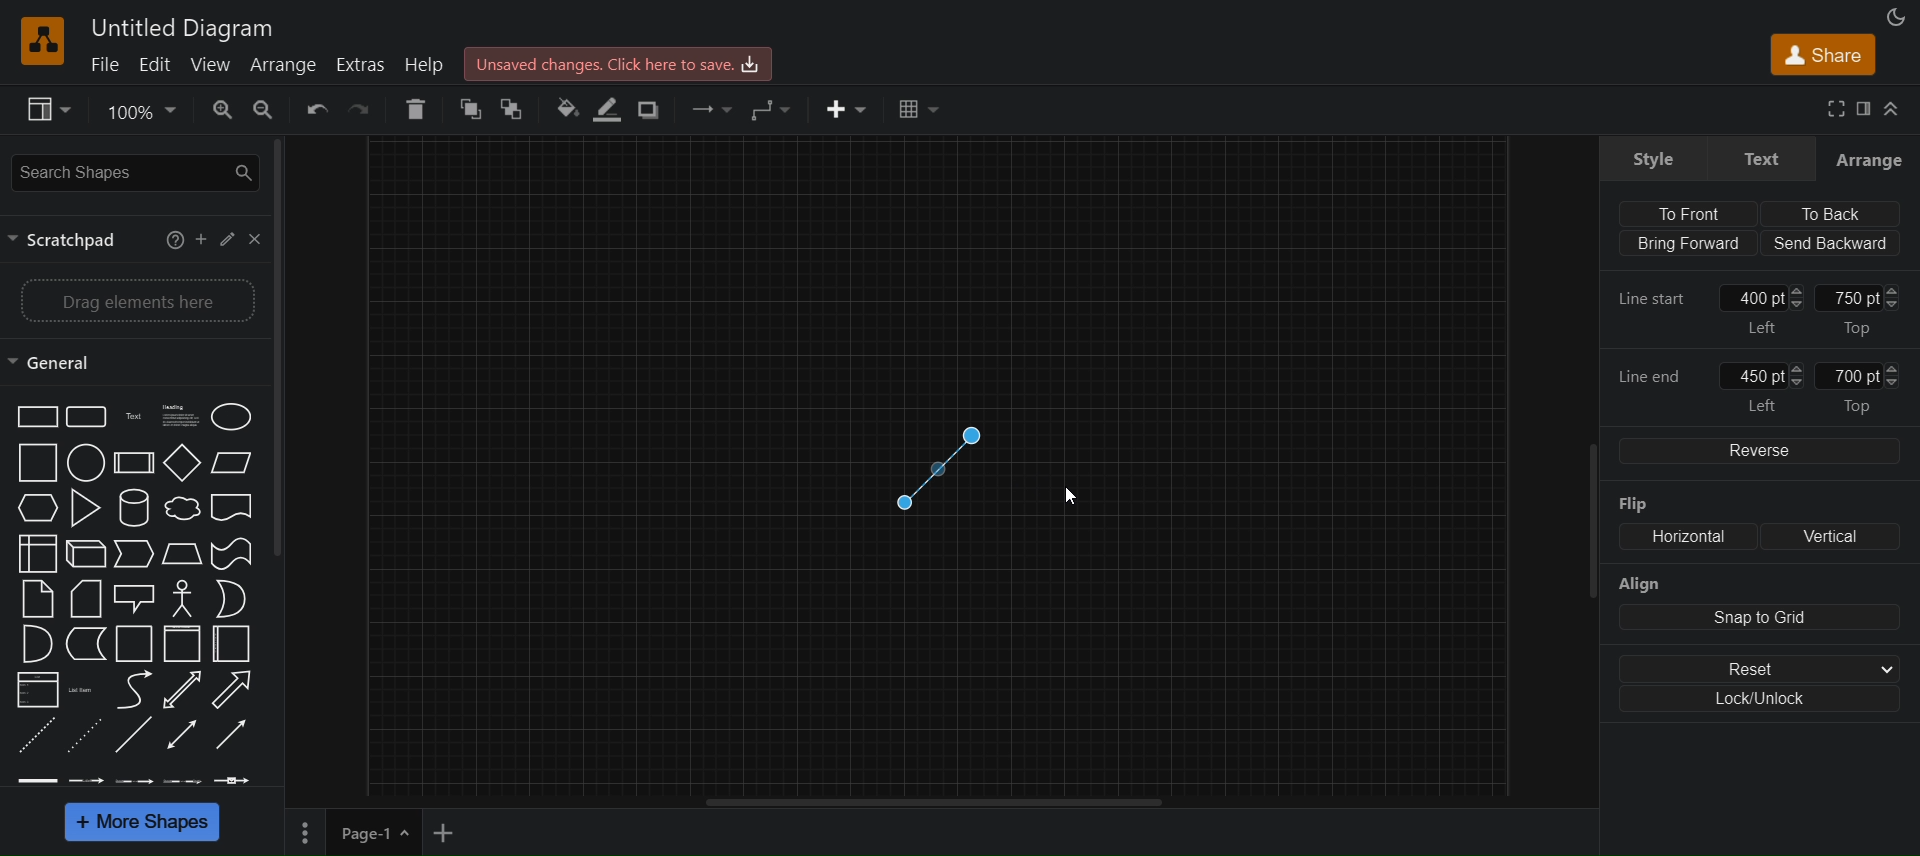  Describe the element at coordinates (85, 463) in the screenshot. I see `Circle` at that location.